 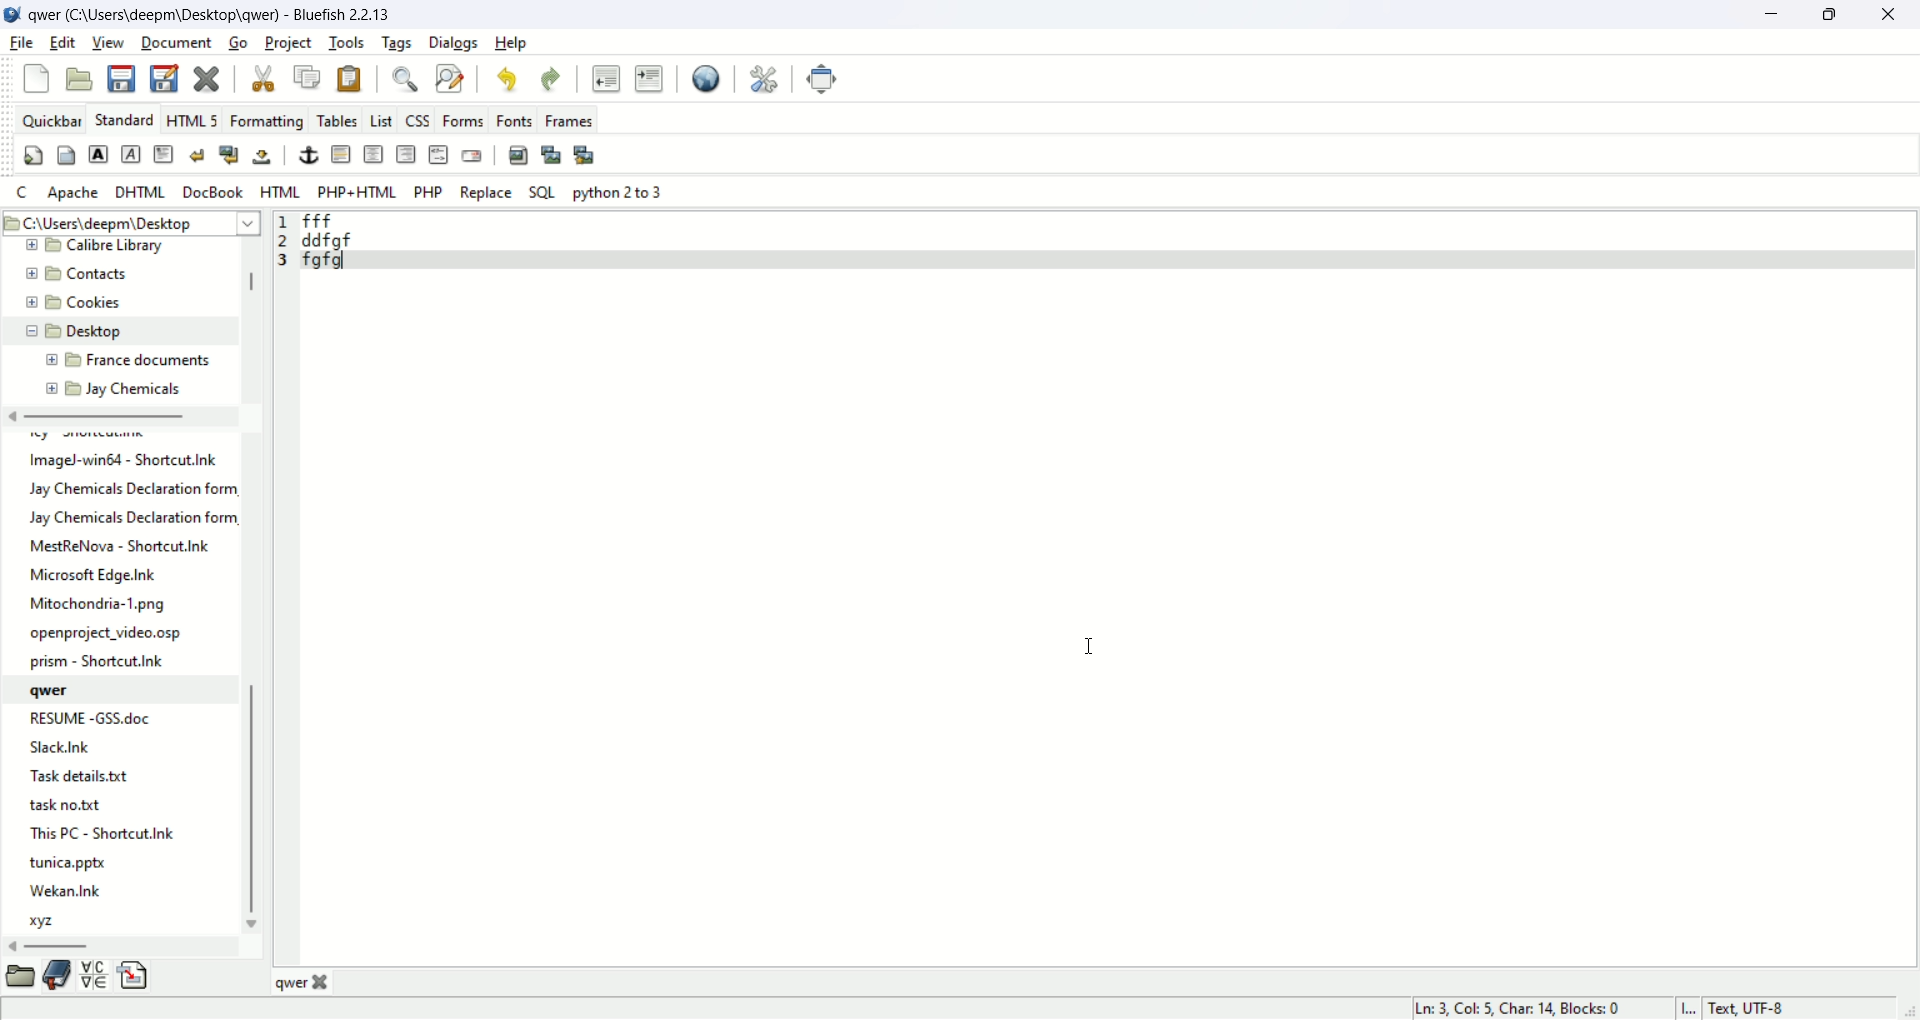 I want to click on preview in browser, so click(x=709, y=77).